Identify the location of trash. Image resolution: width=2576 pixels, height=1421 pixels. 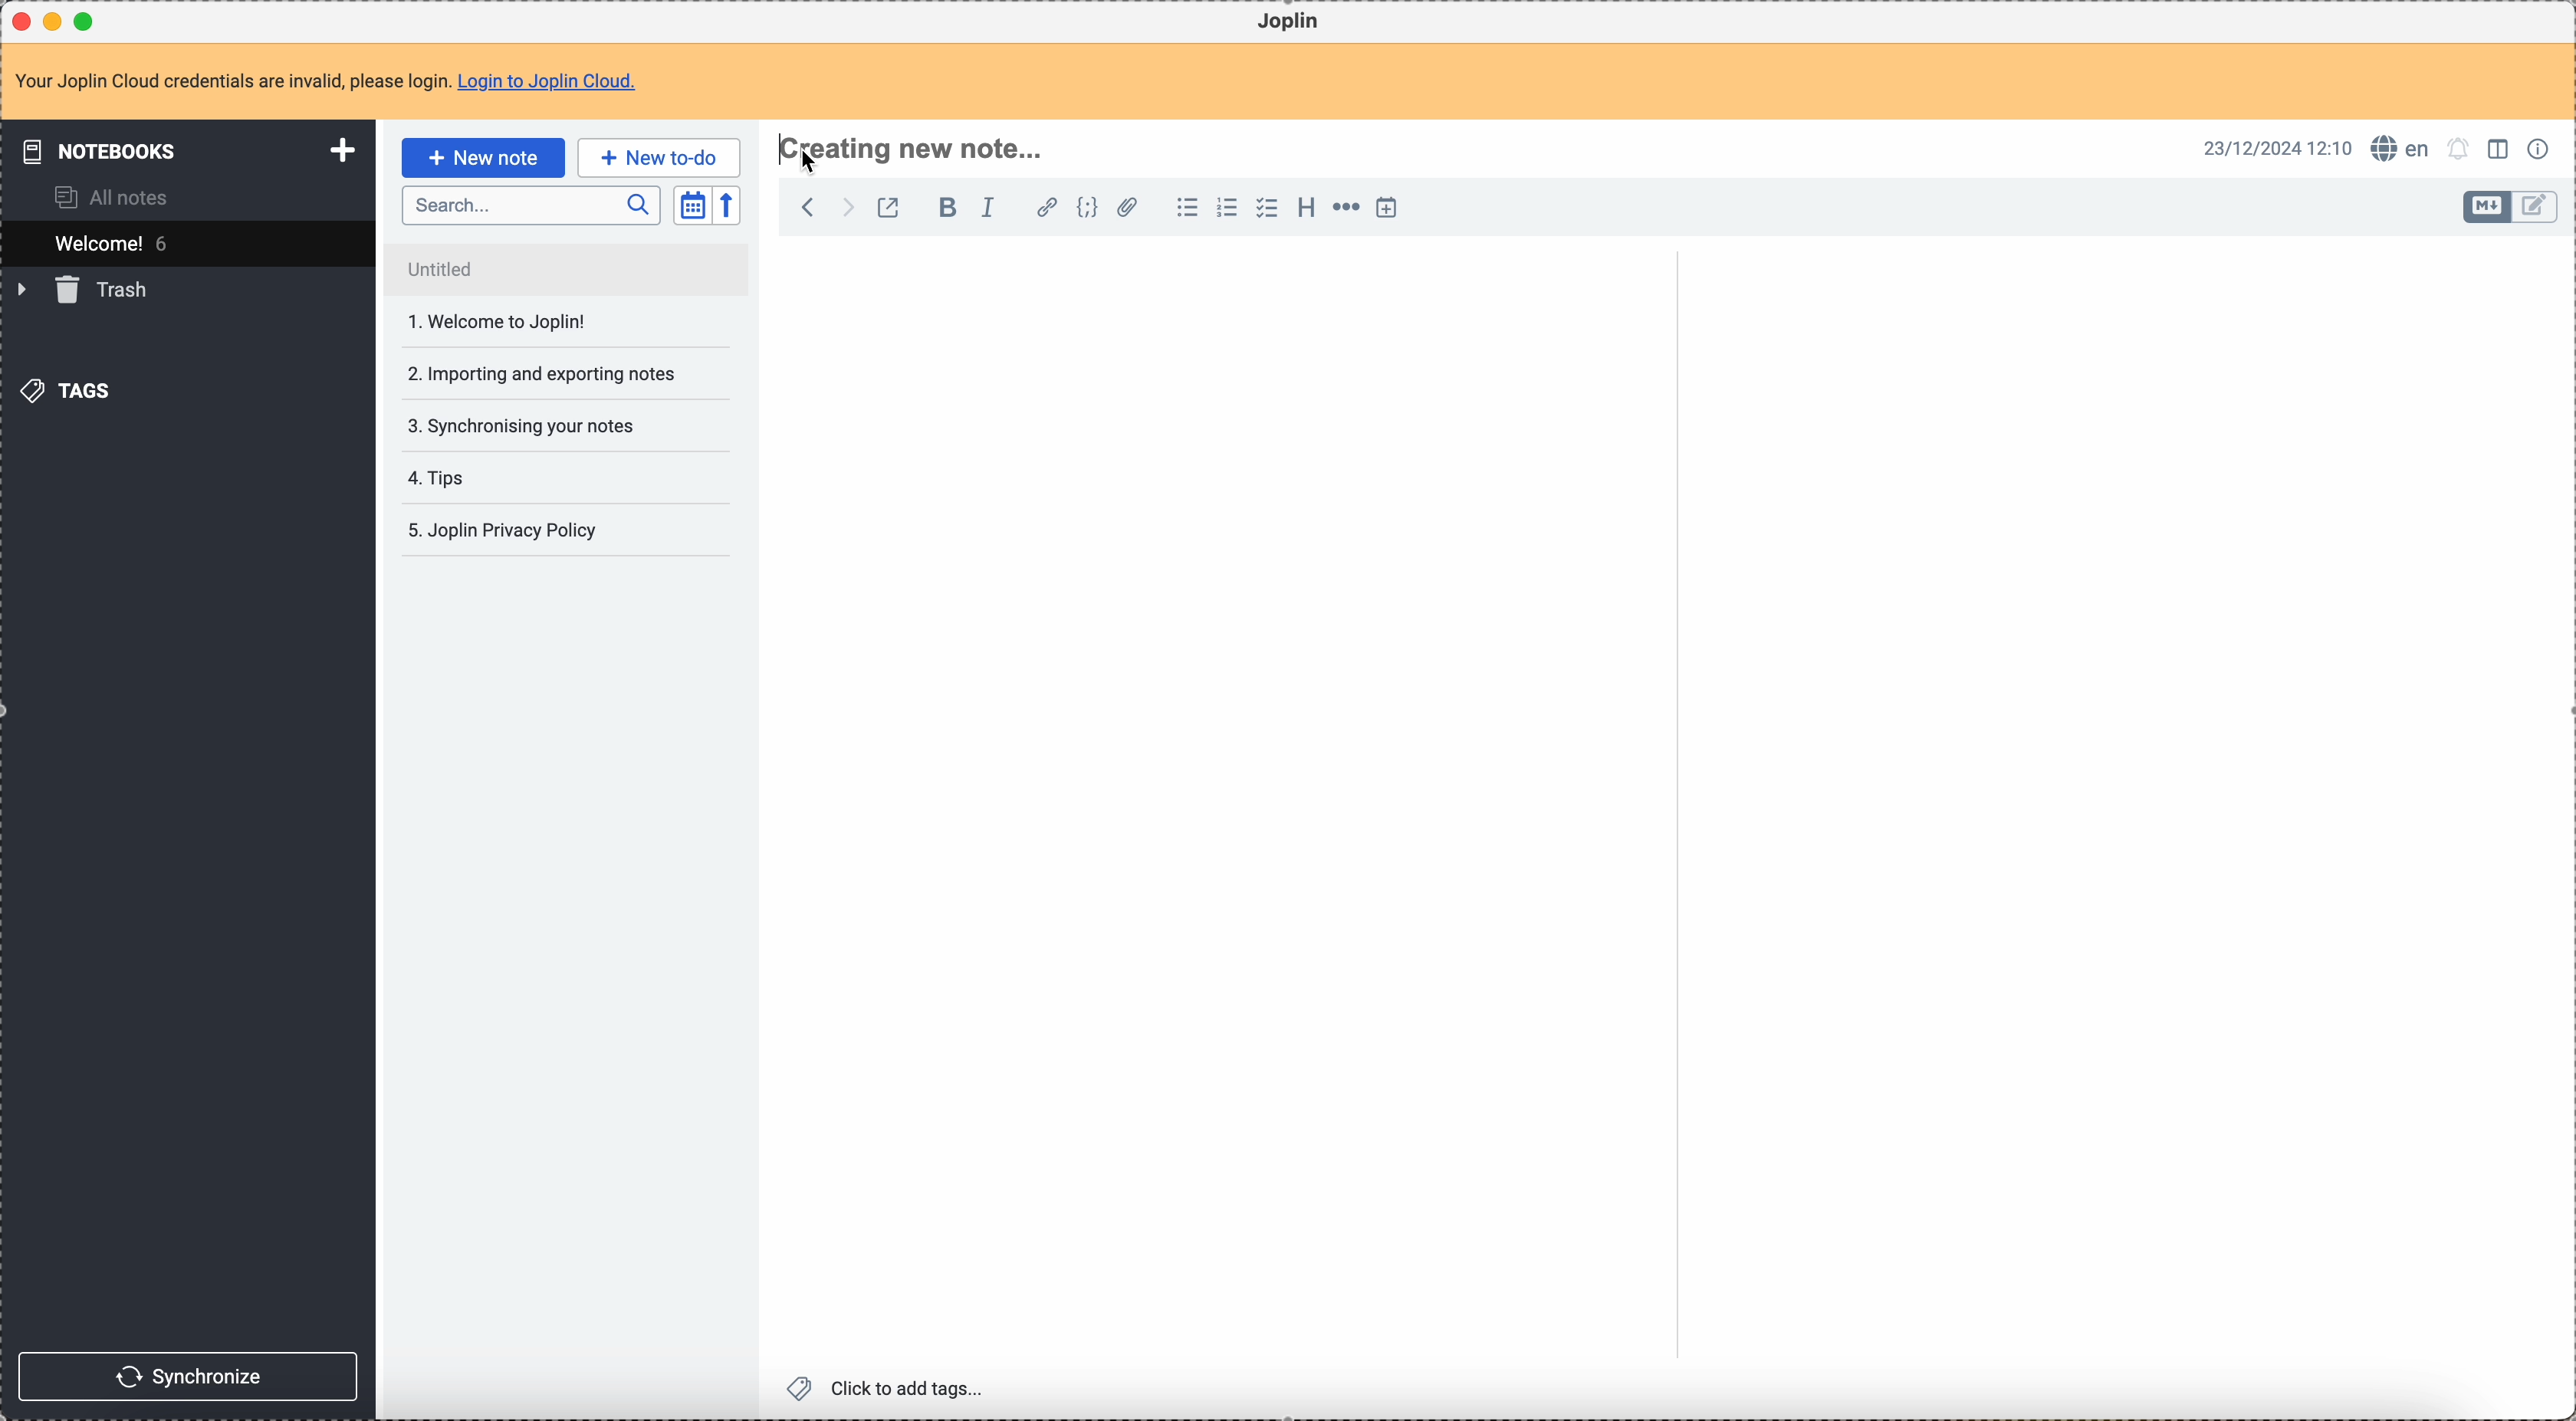
(87, 291).